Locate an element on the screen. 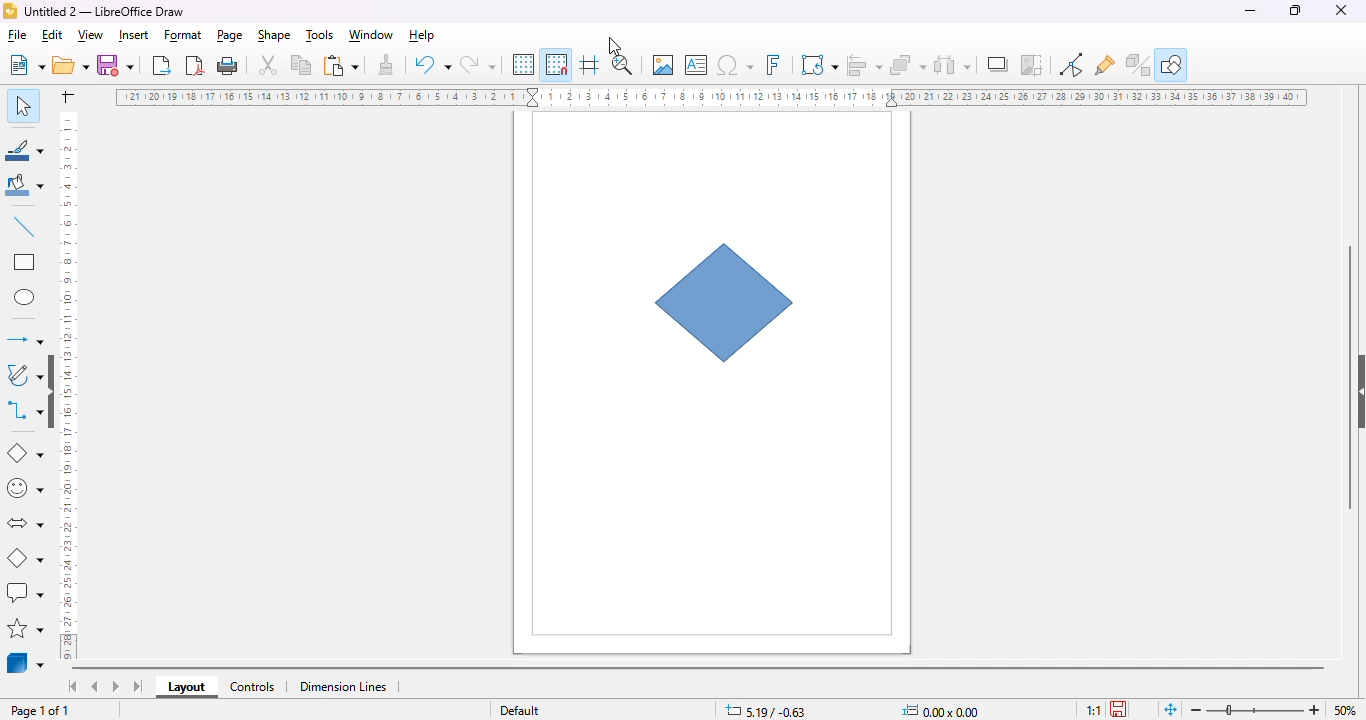 The height and width of the screenshot is (720, 1366). zoom factor is located at coordinates (1346, 709).